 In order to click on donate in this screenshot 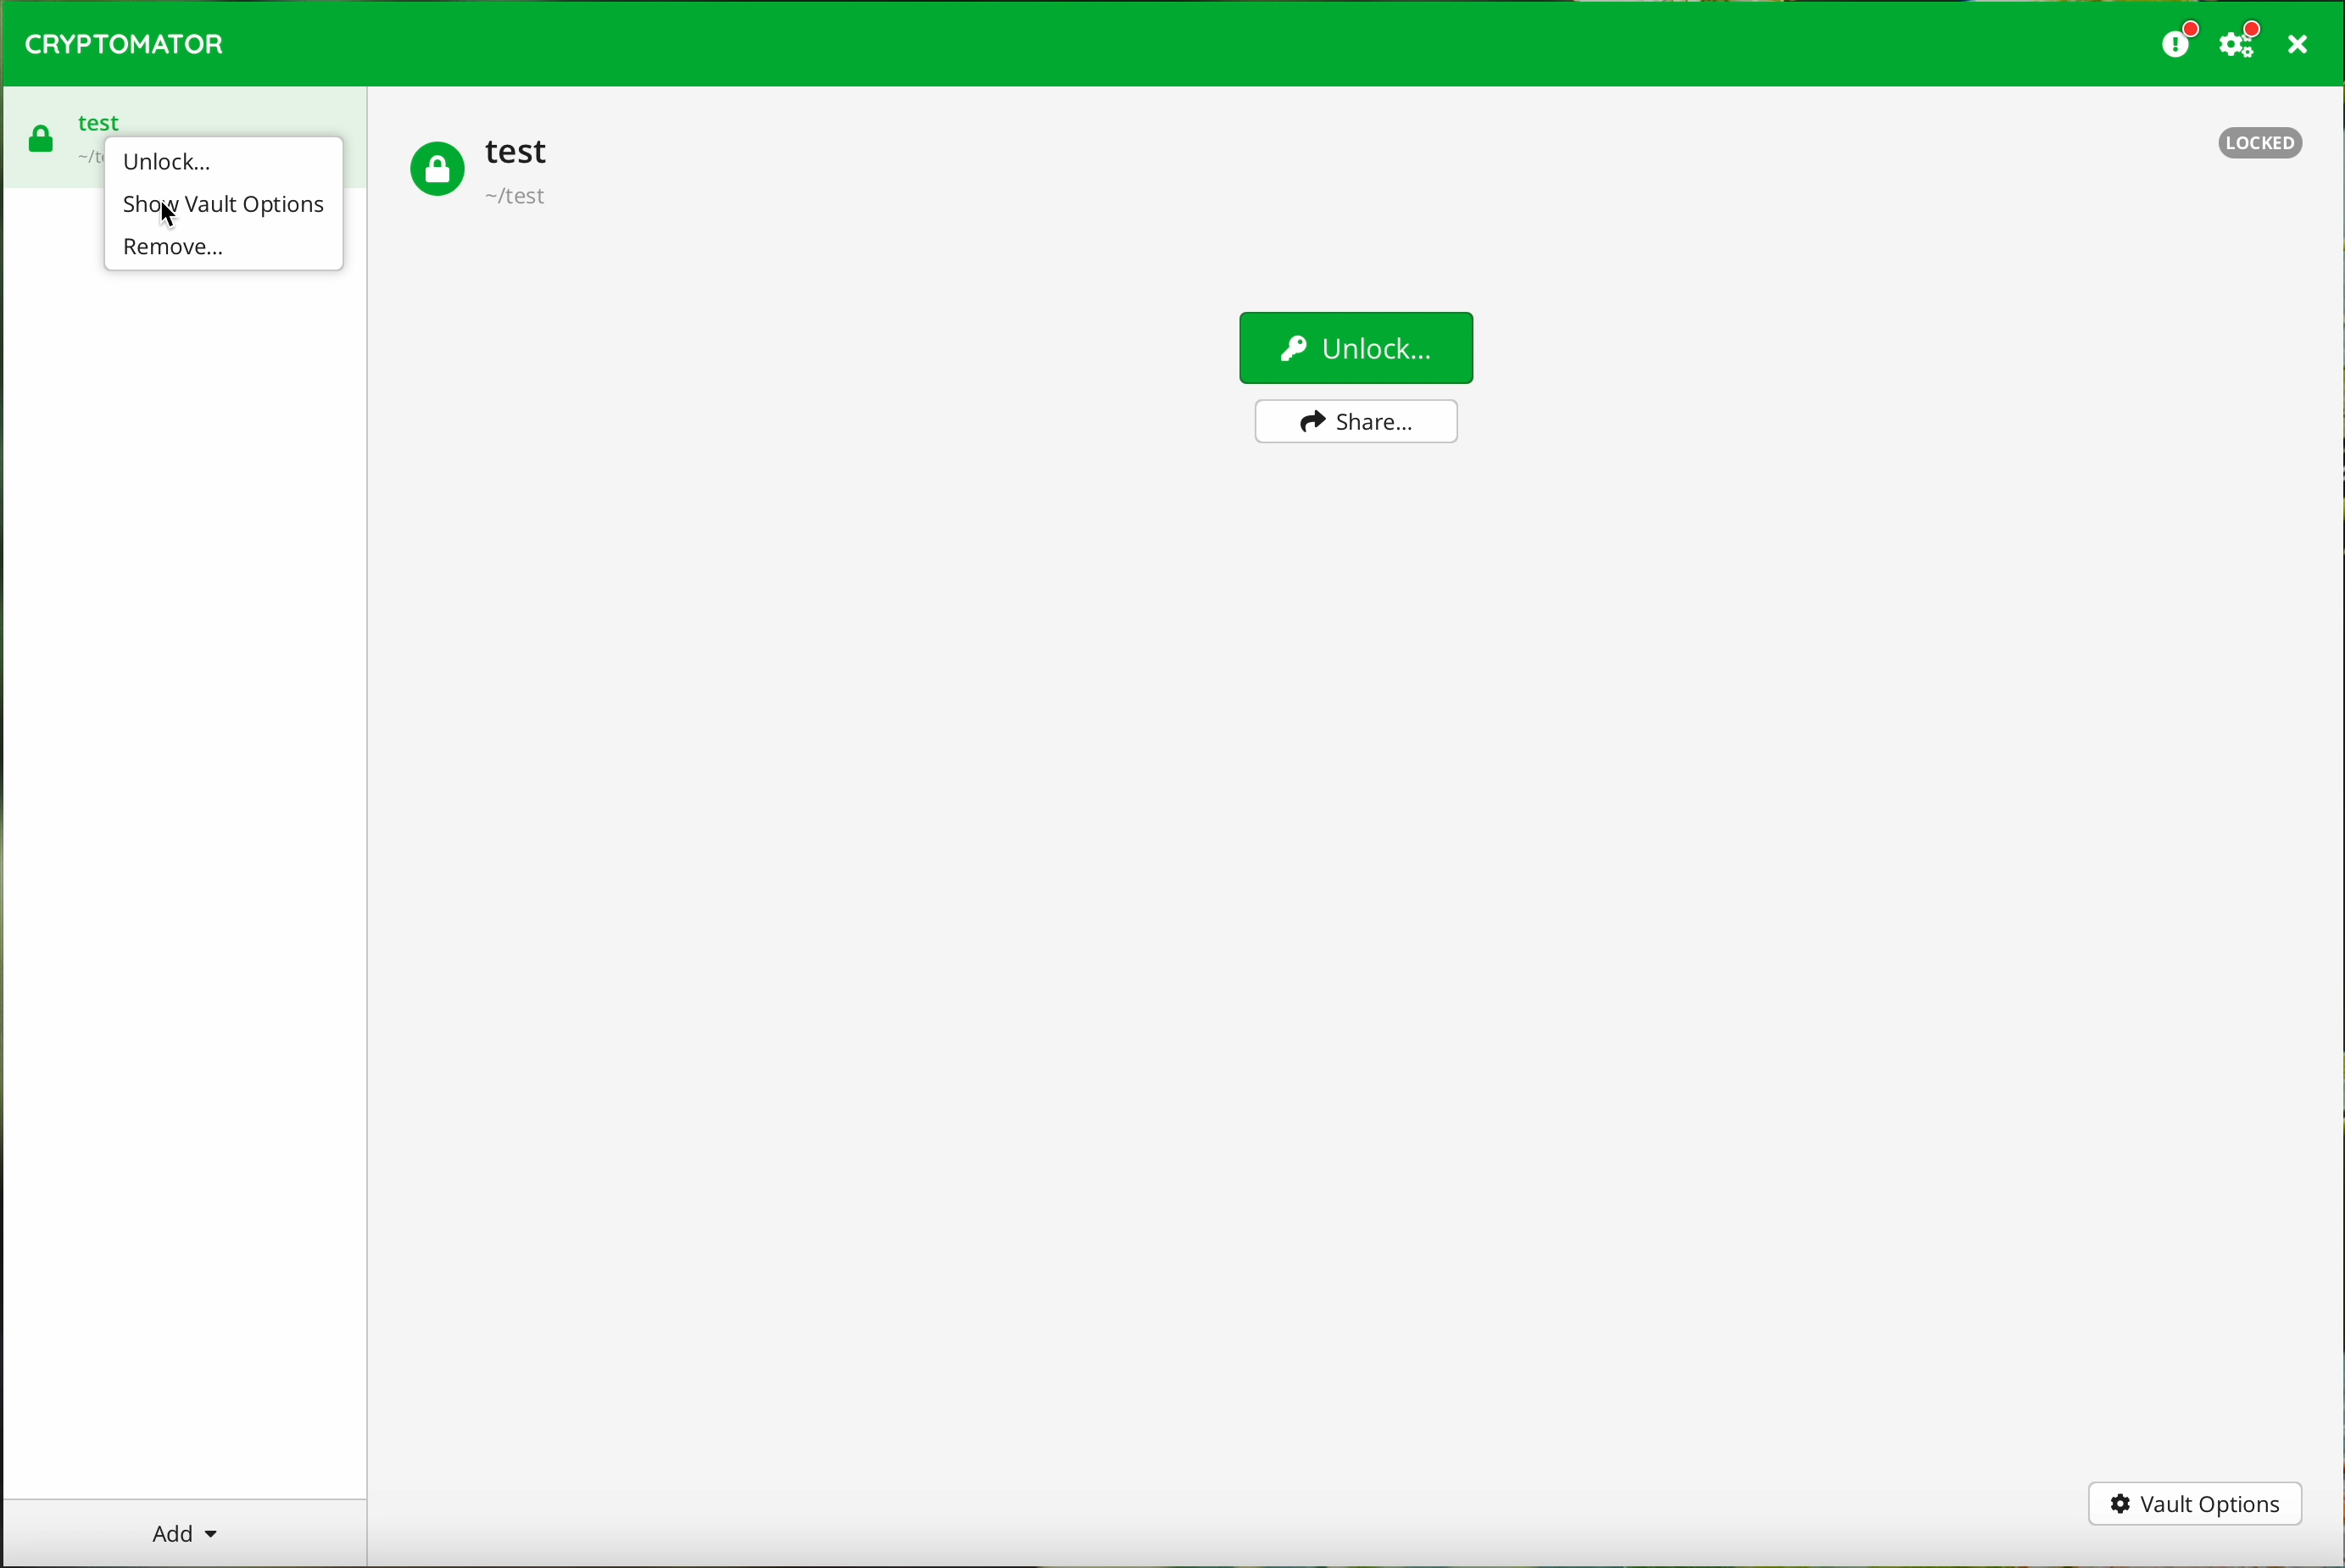, I will do `click(2176, 43)`.